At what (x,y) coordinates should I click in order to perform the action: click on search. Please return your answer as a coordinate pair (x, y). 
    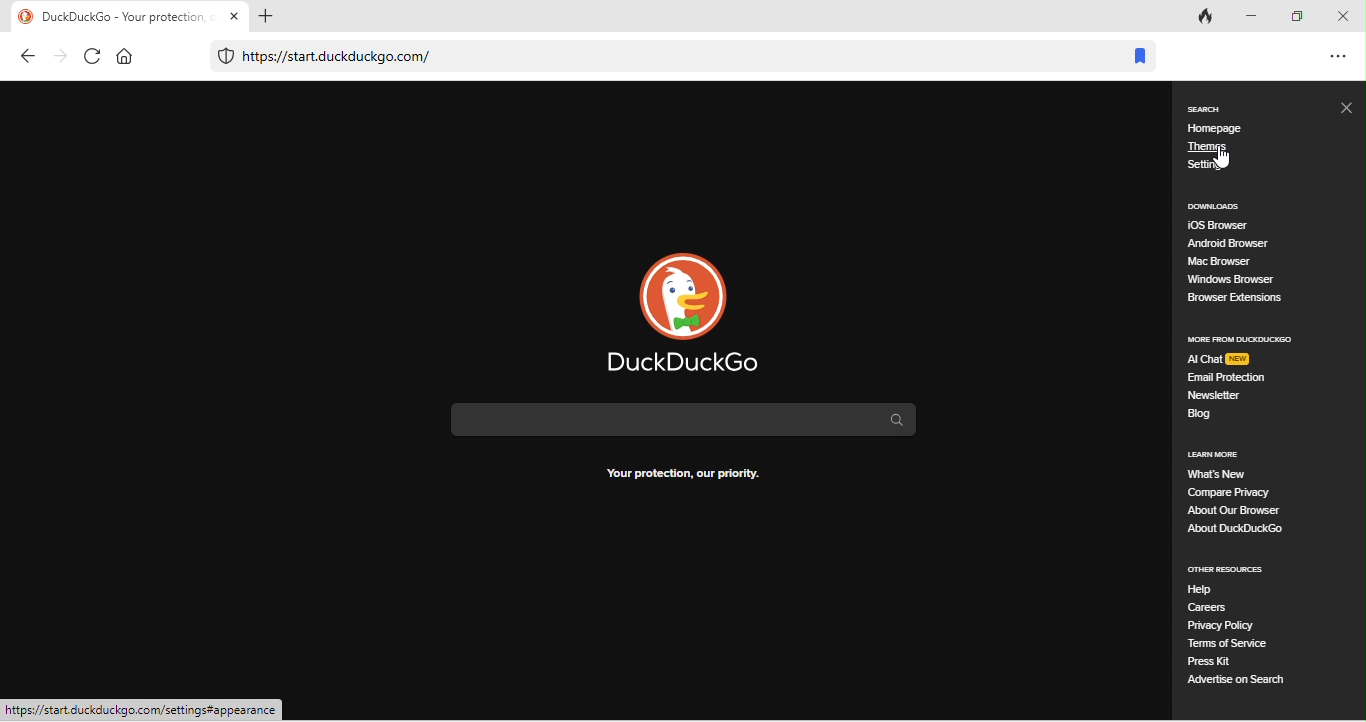
    Looking at the image, I should click on (1215, 107).